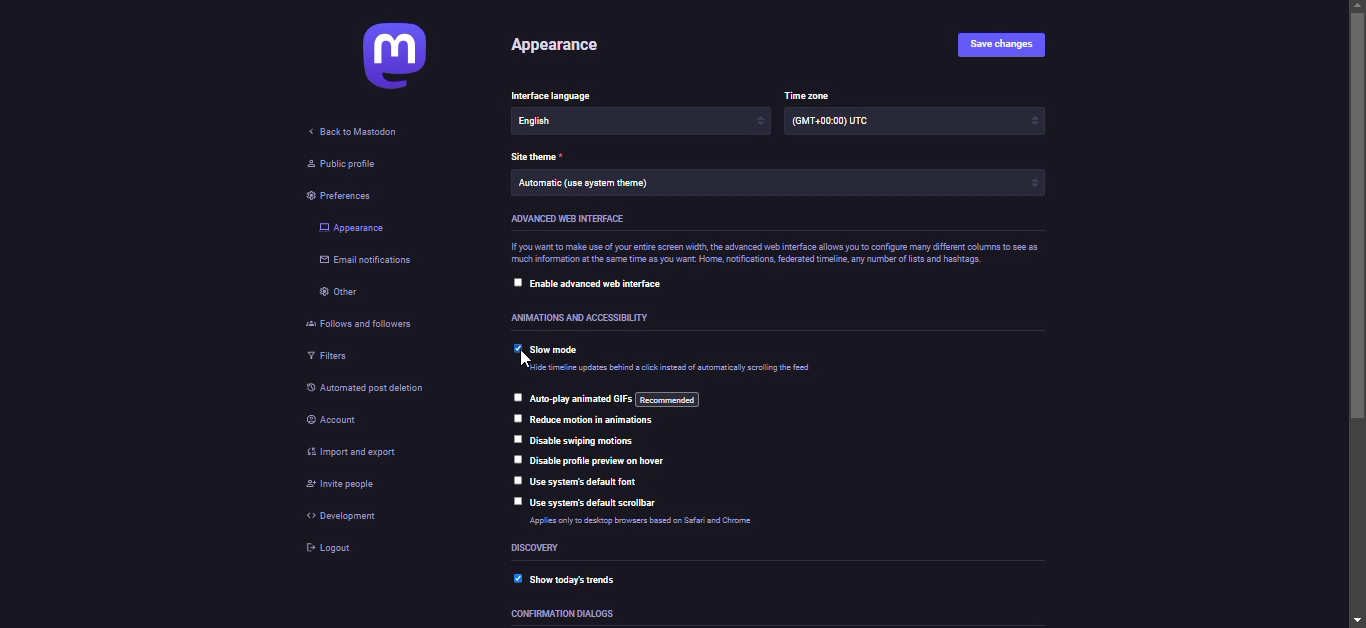  Describe the element at coordinates (565, 351) in the screenshot. I see `slow mode` at that location.